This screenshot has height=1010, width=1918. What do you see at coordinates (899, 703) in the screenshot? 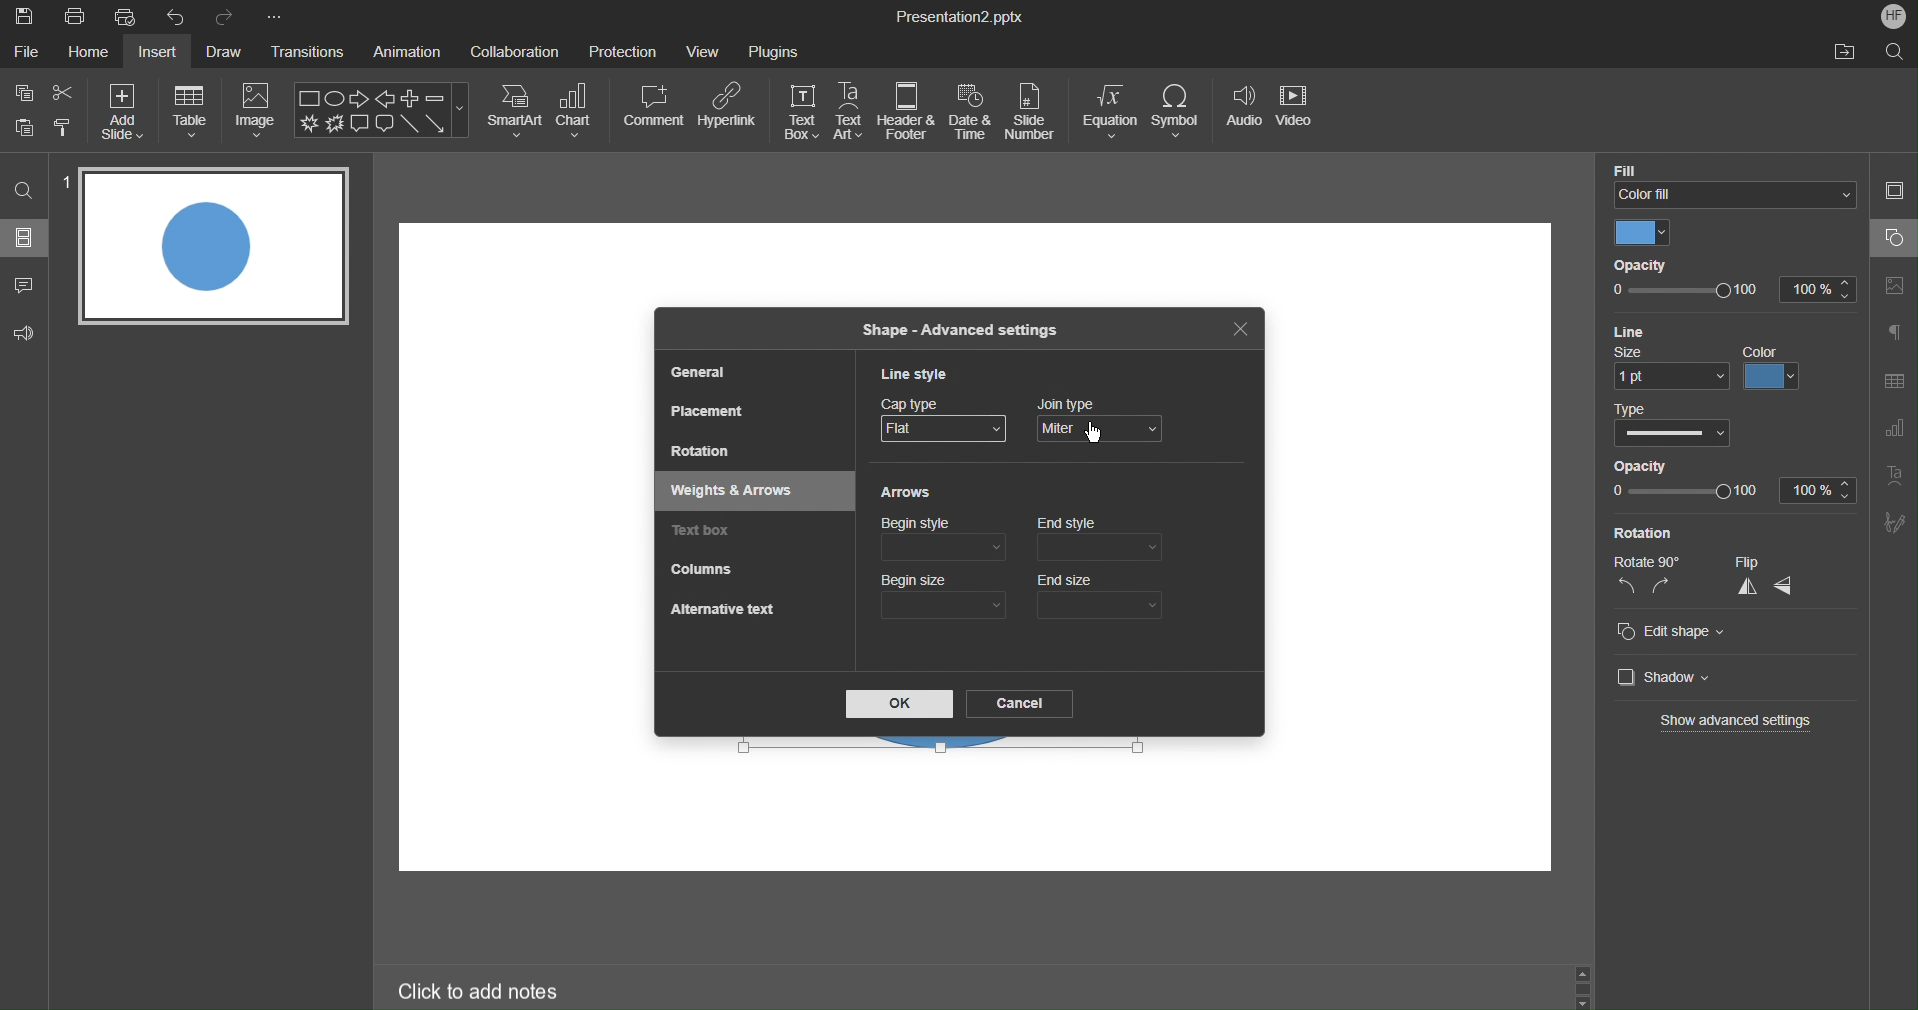
I see `OK` at bounding box center [899, 703].